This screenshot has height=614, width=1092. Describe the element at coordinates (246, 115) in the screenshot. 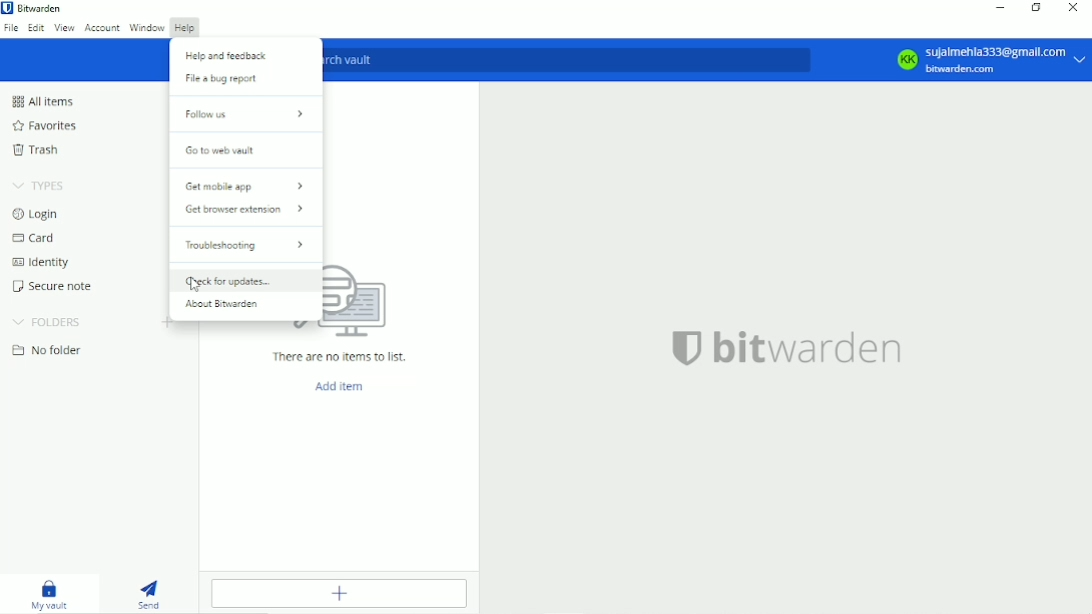

I see `Follow us >` at that location.